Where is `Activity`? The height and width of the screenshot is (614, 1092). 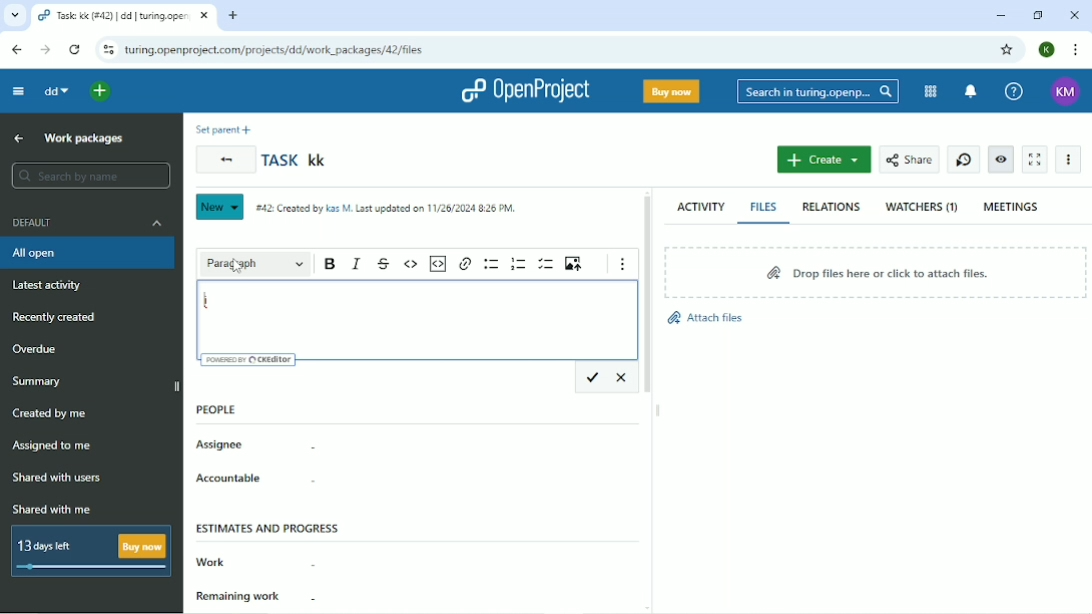 Activity is located at coordinates (702, 208).